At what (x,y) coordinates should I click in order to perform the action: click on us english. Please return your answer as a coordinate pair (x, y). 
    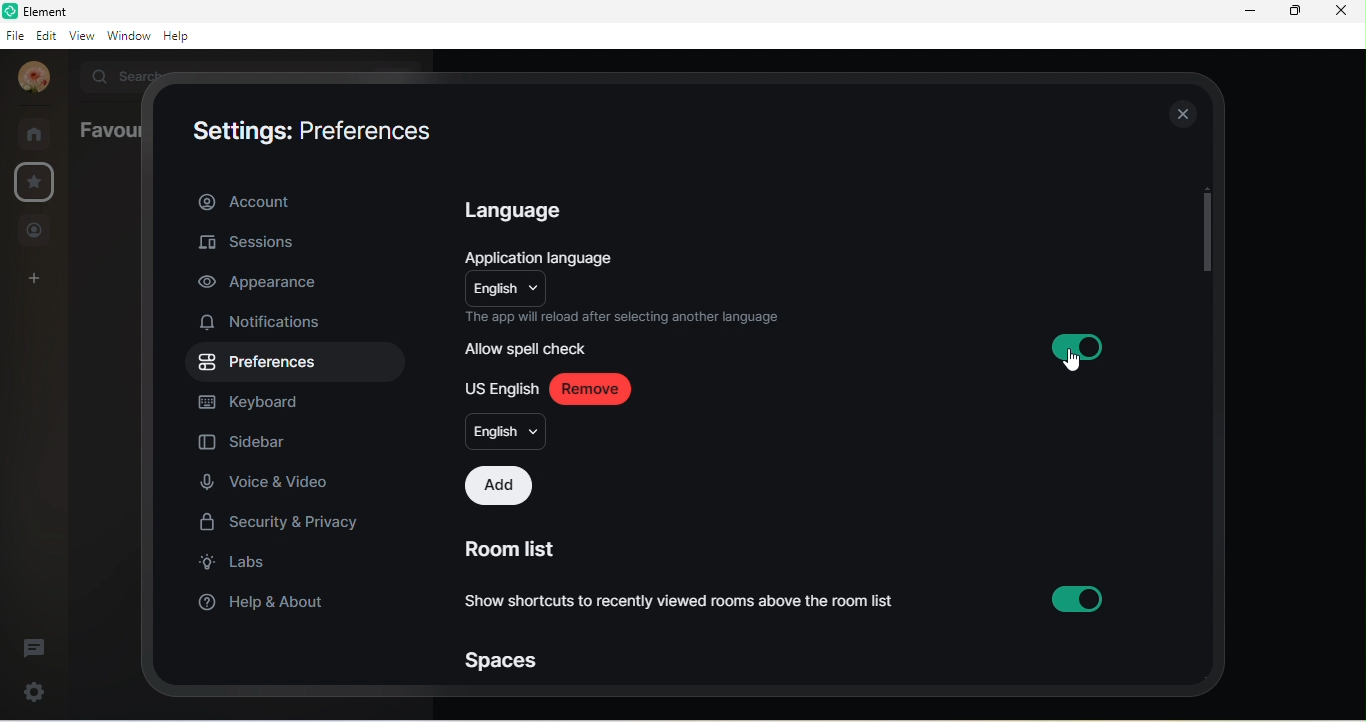
    Looking at the image, I should click on (501, 387).